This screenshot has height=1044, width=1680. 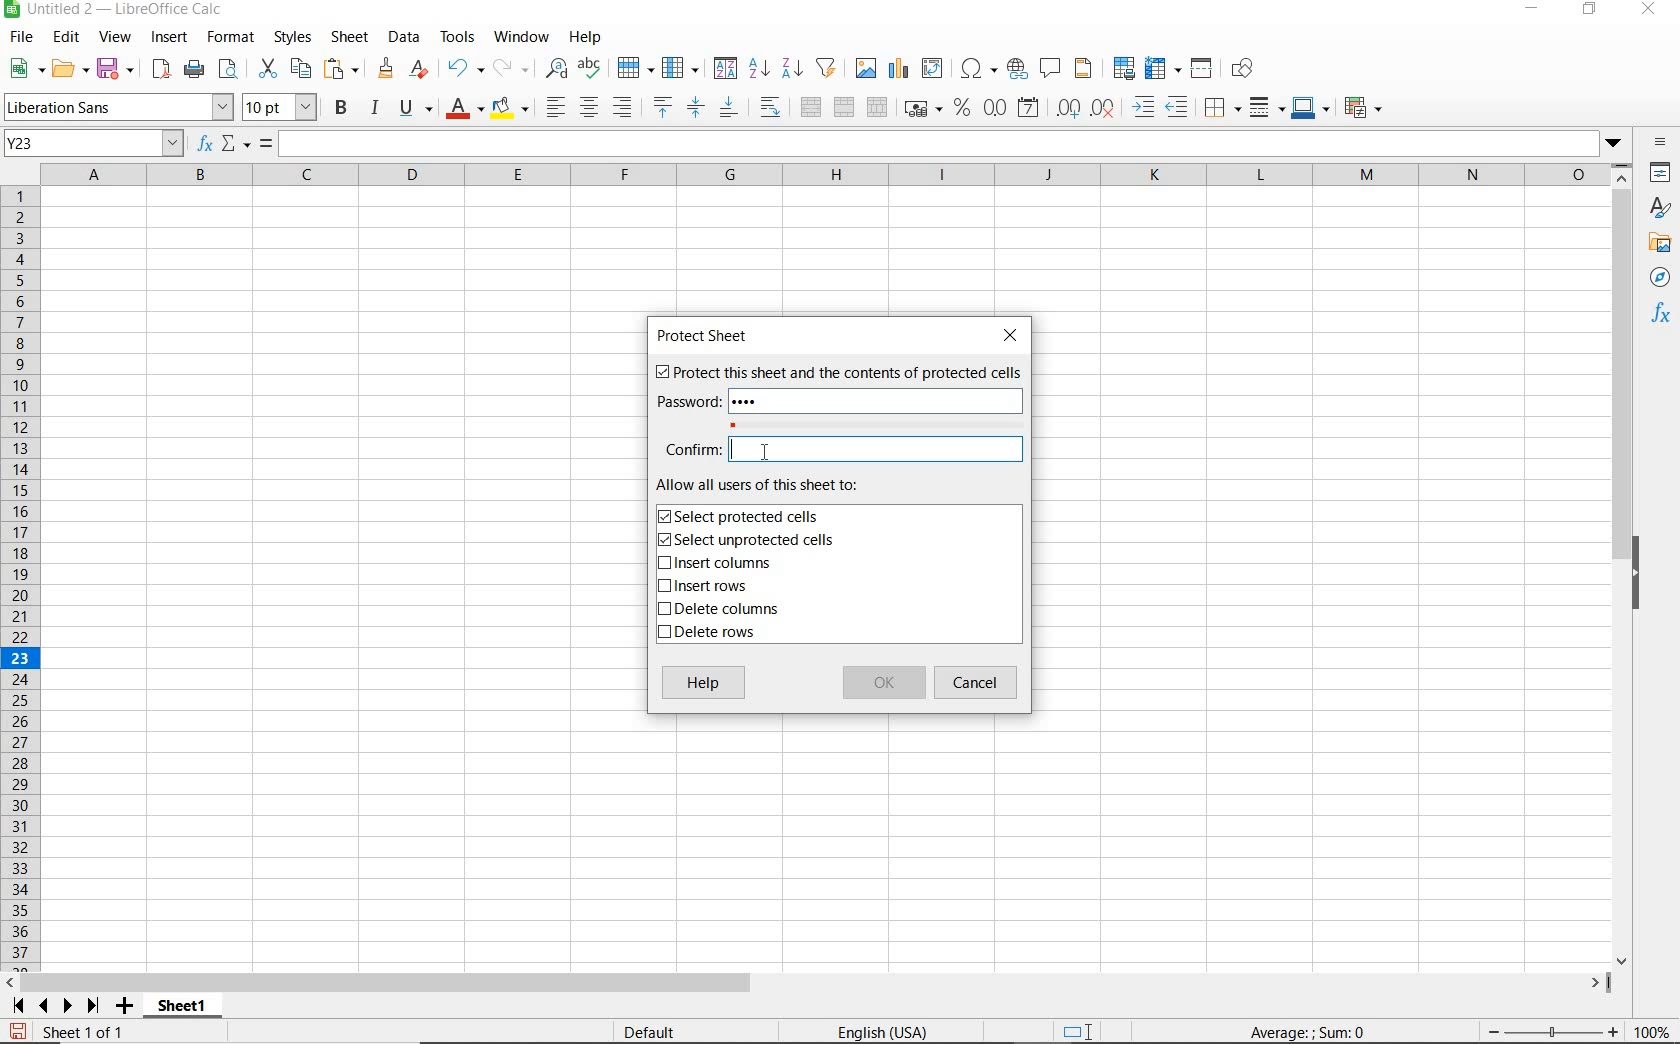 I want to click on SELECT UNPROTECTED CELLS, so click(x=749, y=541).